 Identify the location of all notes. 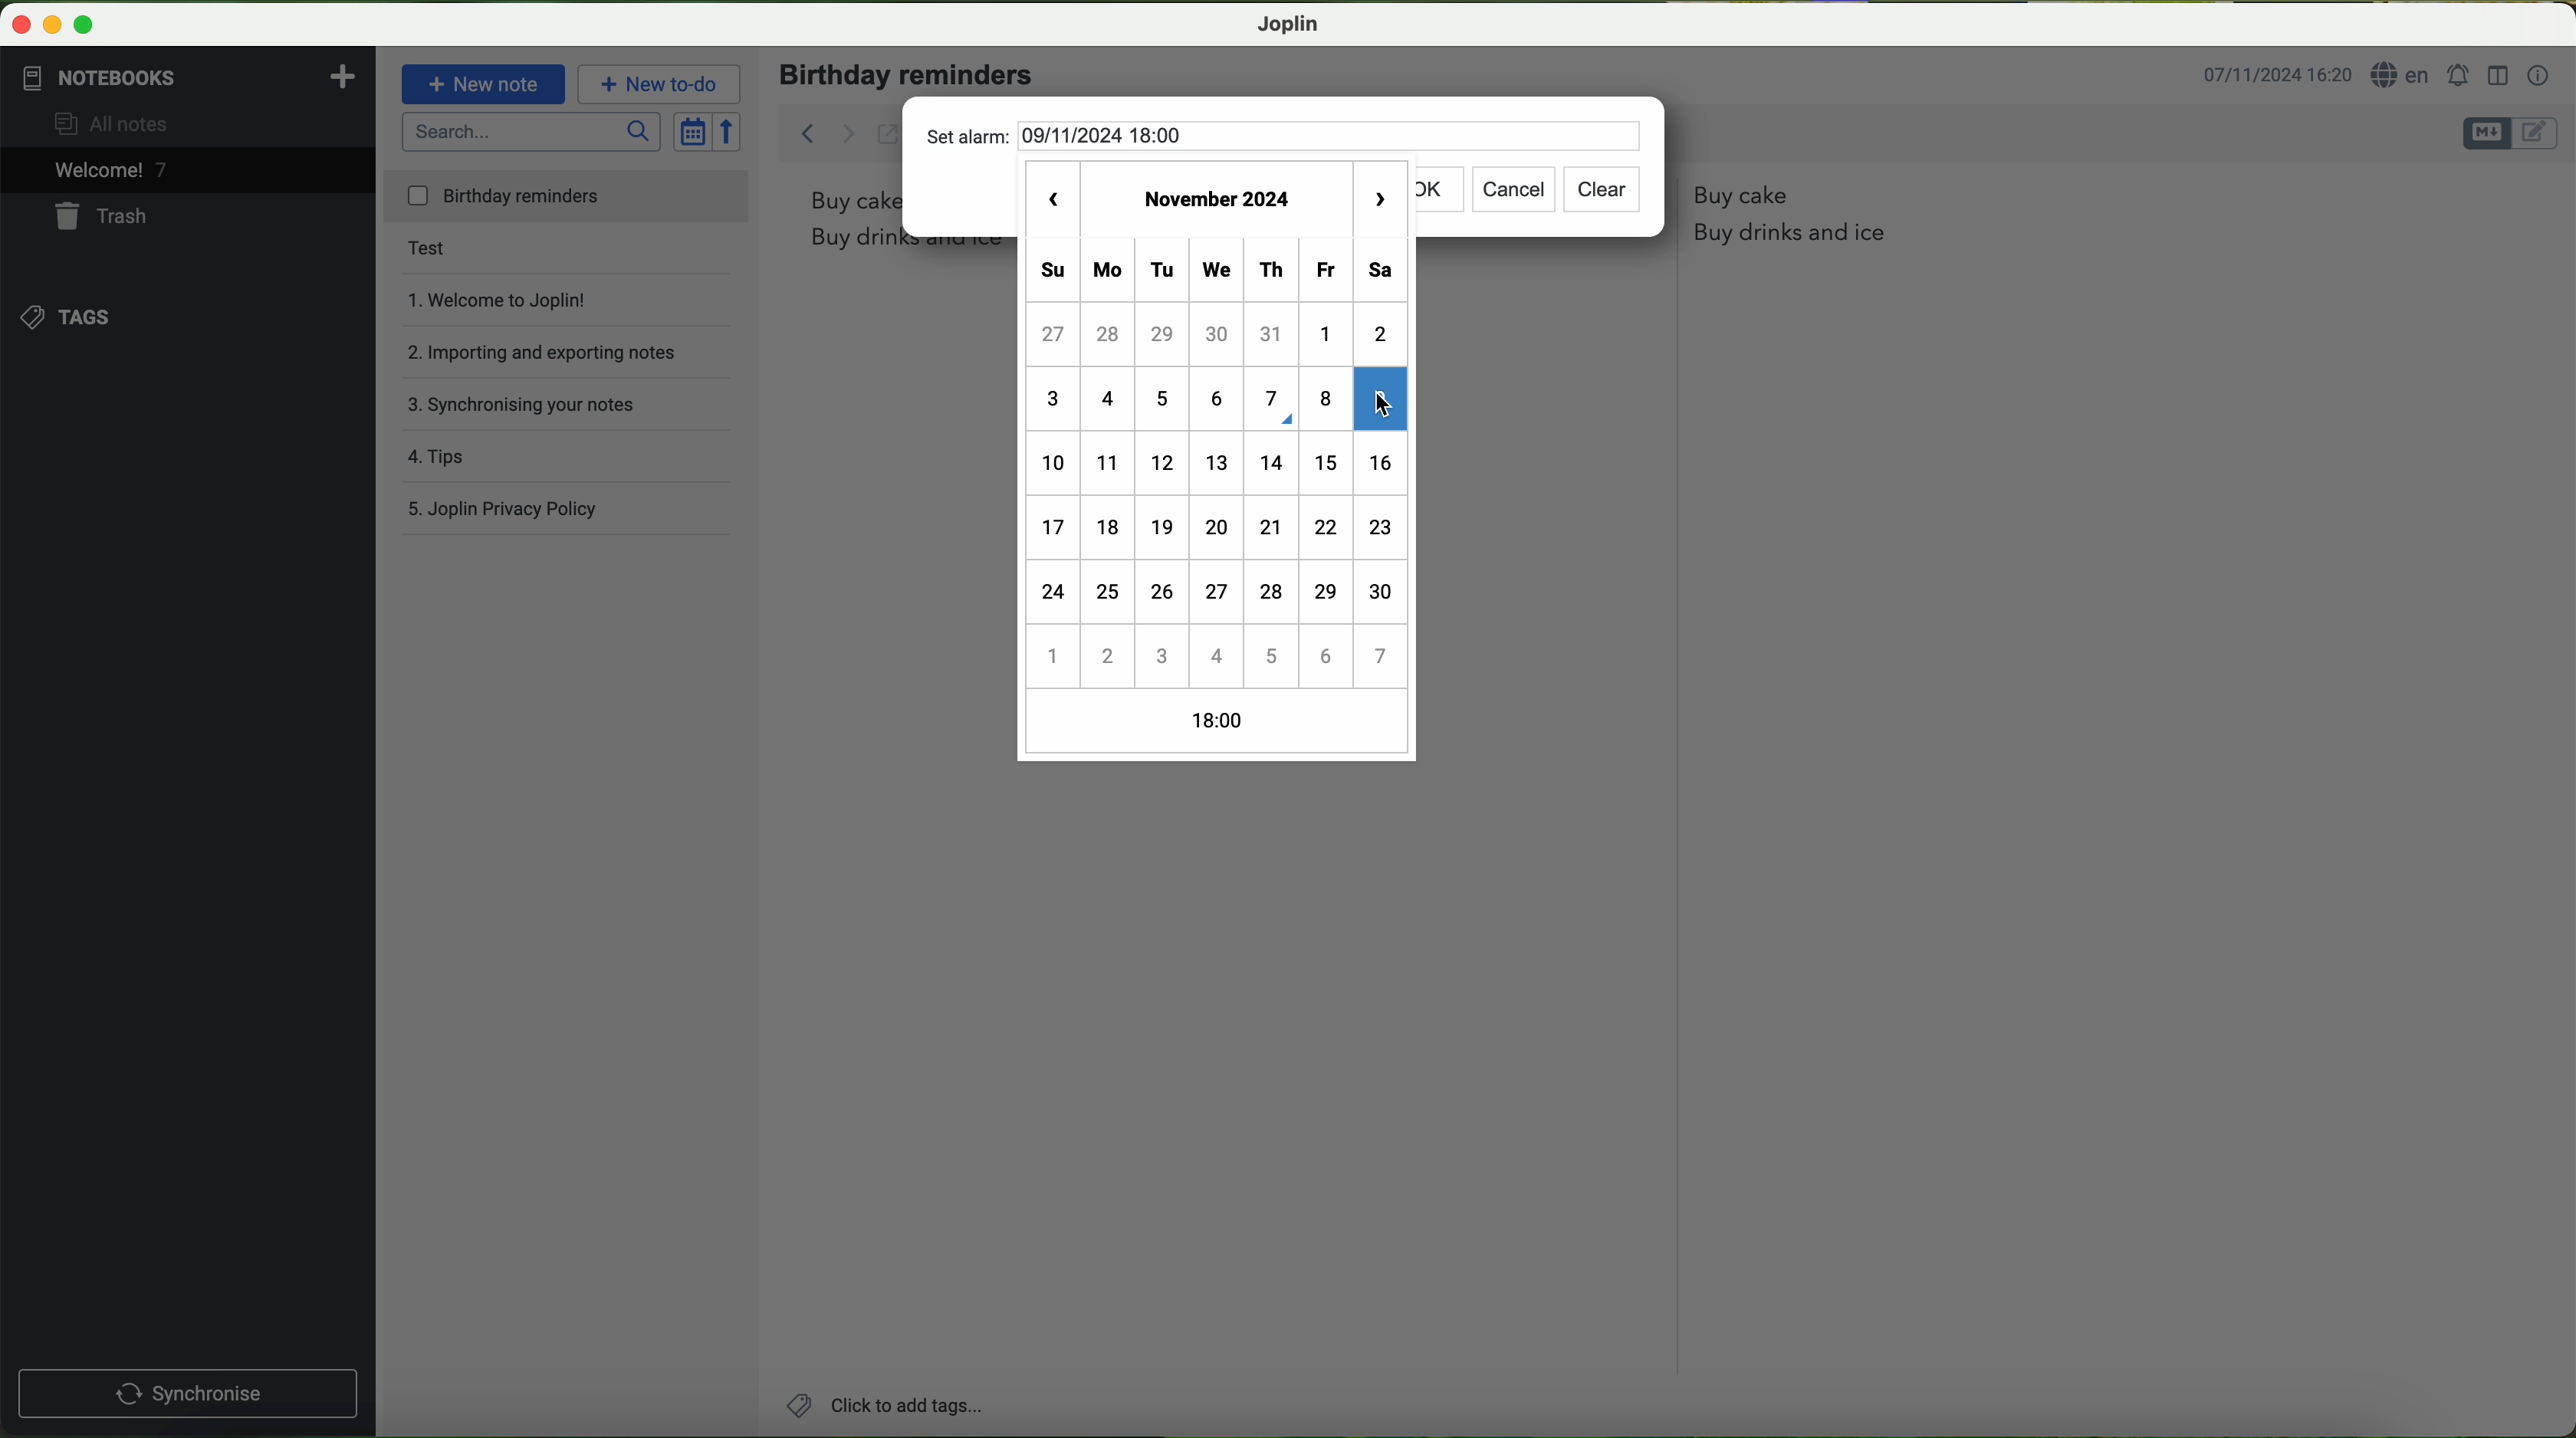
(132, 125).